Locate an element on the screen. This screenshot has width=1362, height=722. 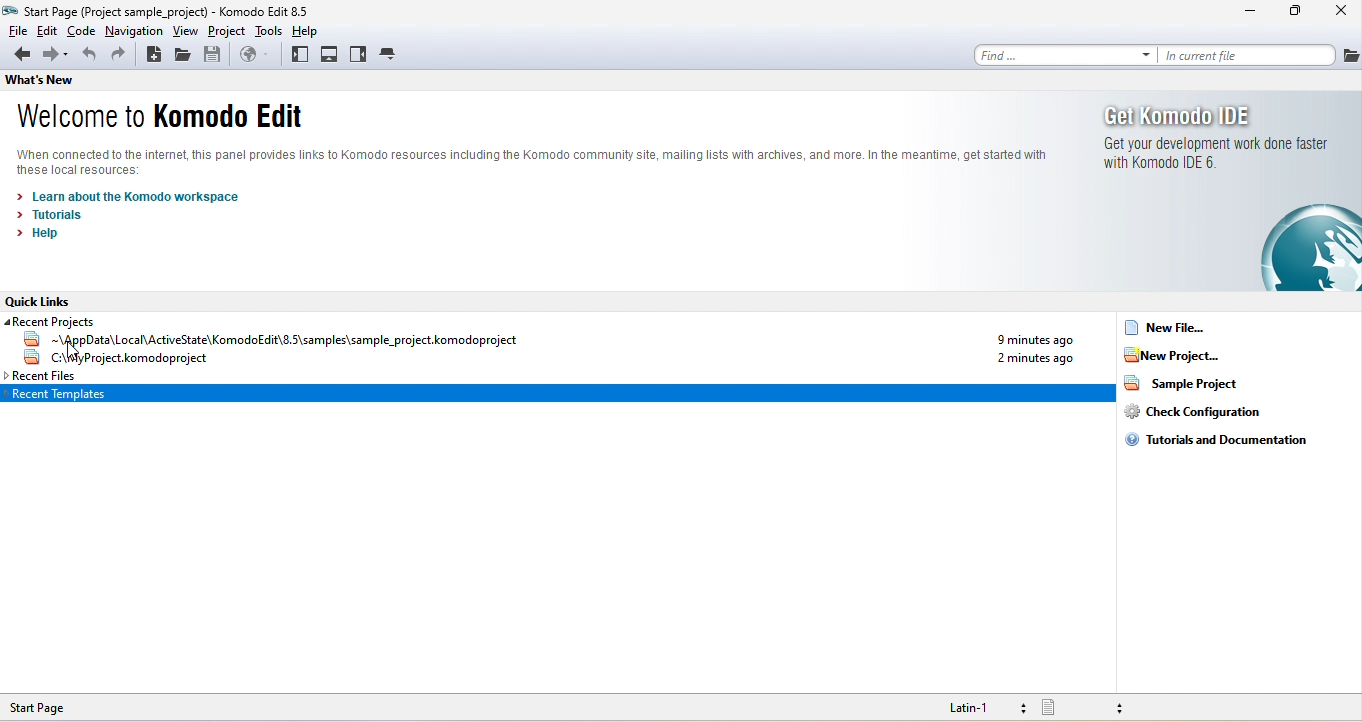
Start Page is located at coordinates (56, 706).